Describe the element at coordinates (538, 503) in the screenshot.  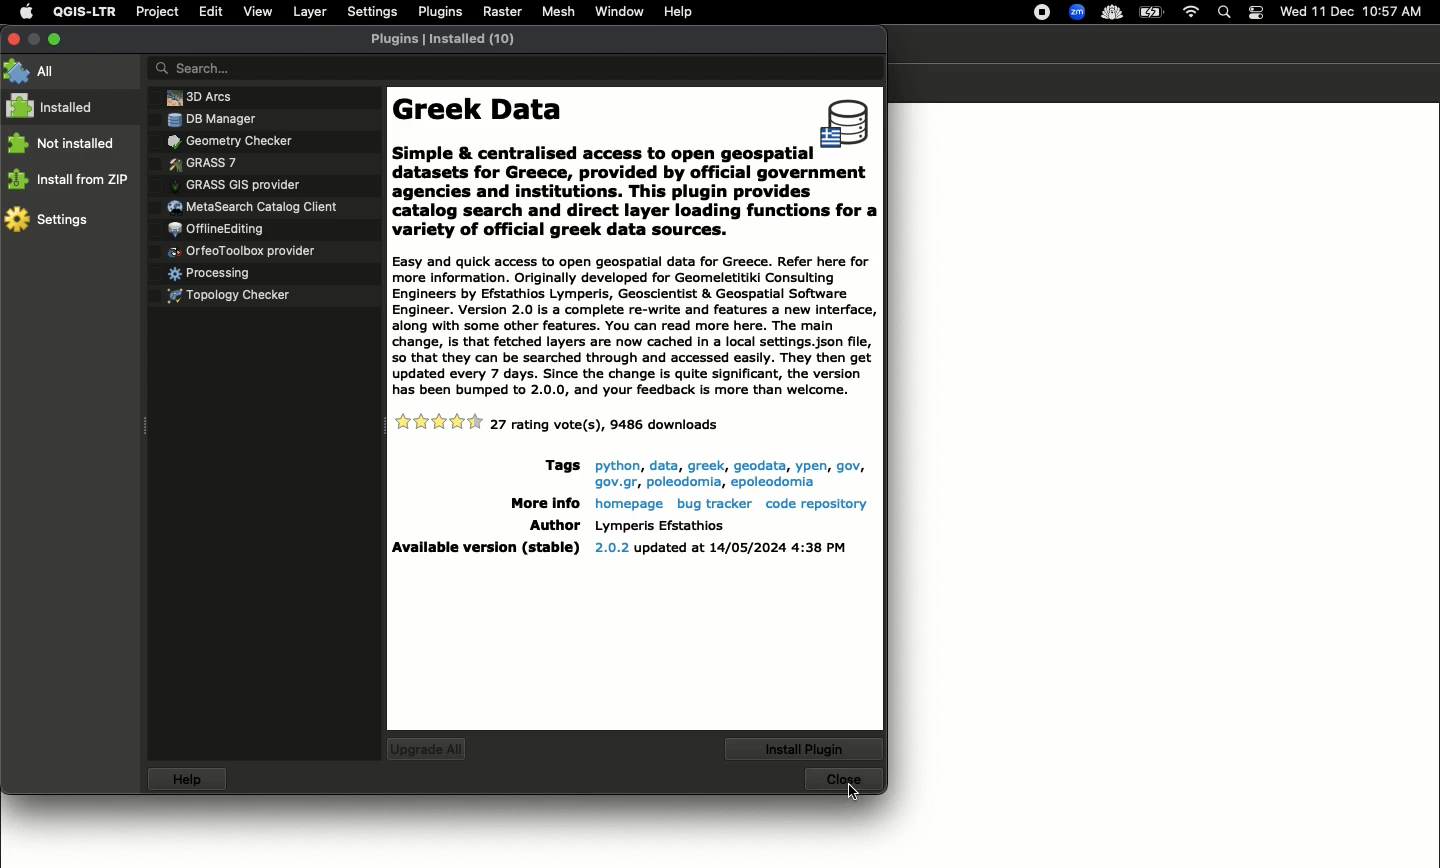
I see `More info` at that location.